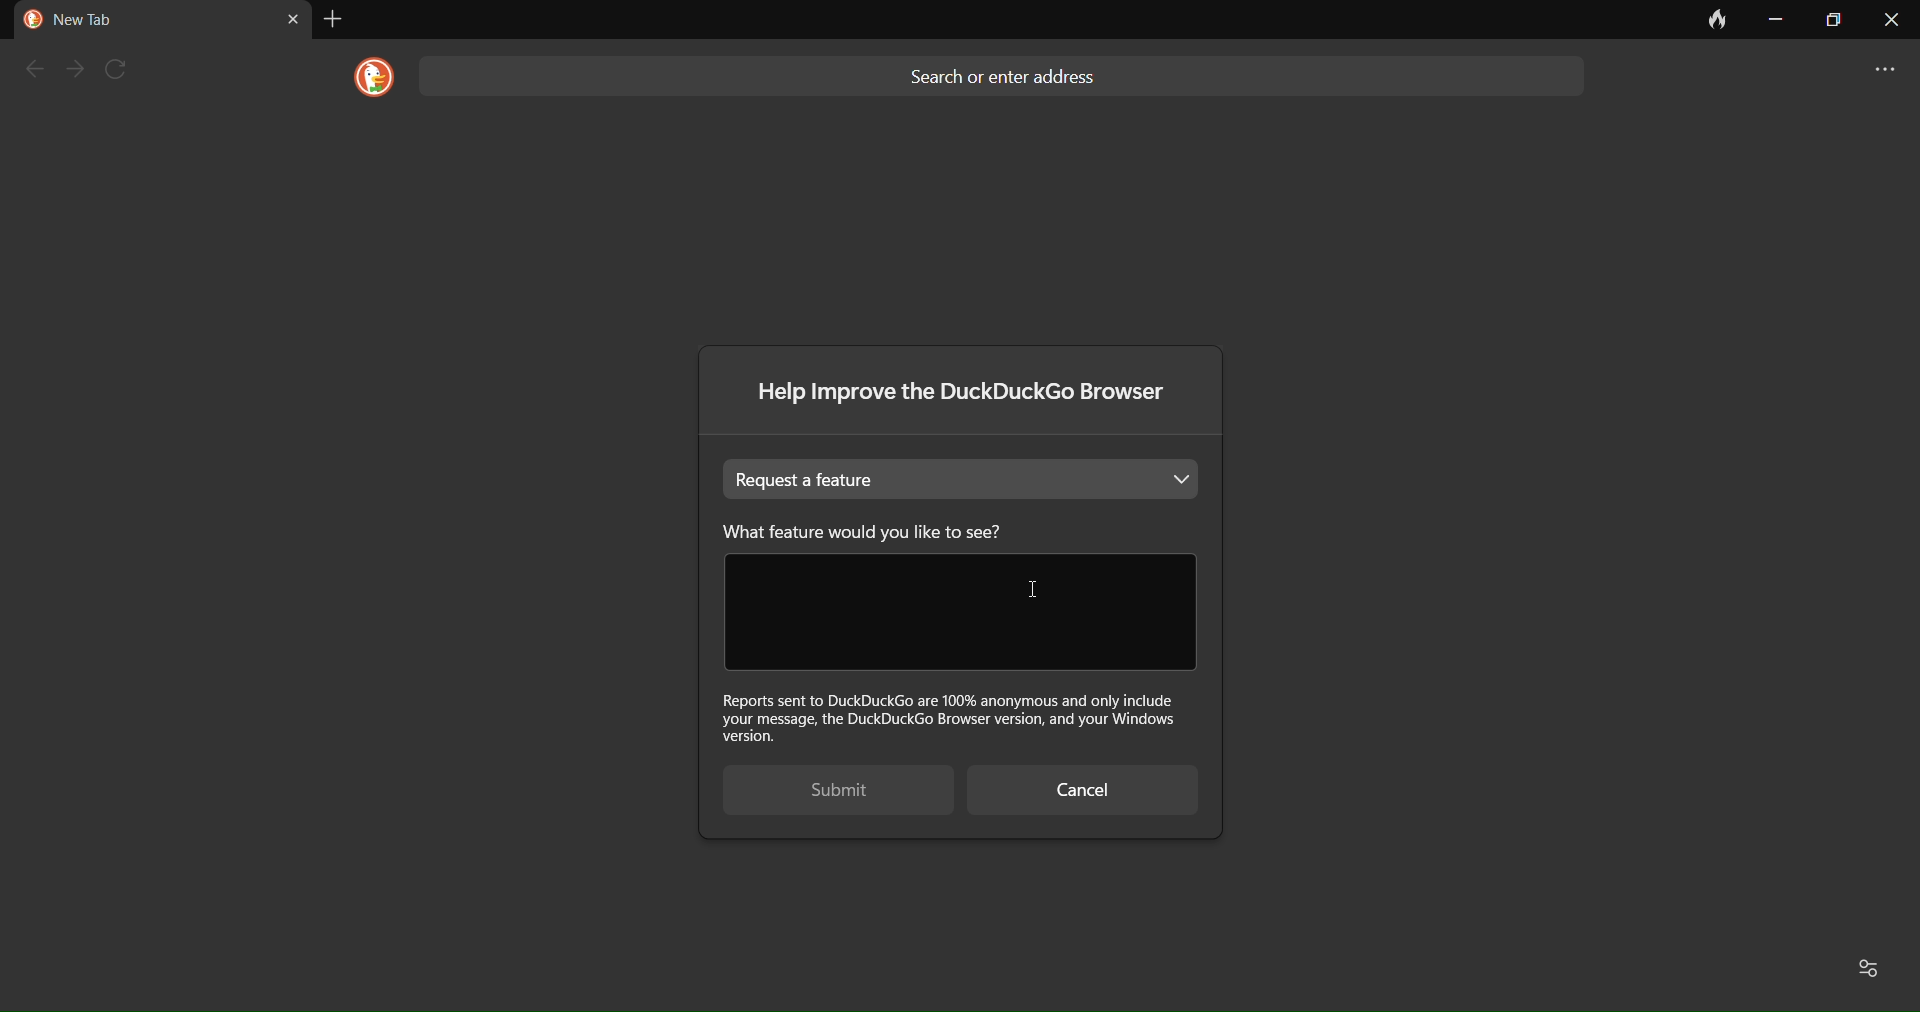 The height and width of the screenshot is (1012, 1920). I want to click on Report sent to DuckDuckGo our hundred percent anonymous and only include your message, the DuckDuckGo browser version, and your Windows version, so click(956, 716).